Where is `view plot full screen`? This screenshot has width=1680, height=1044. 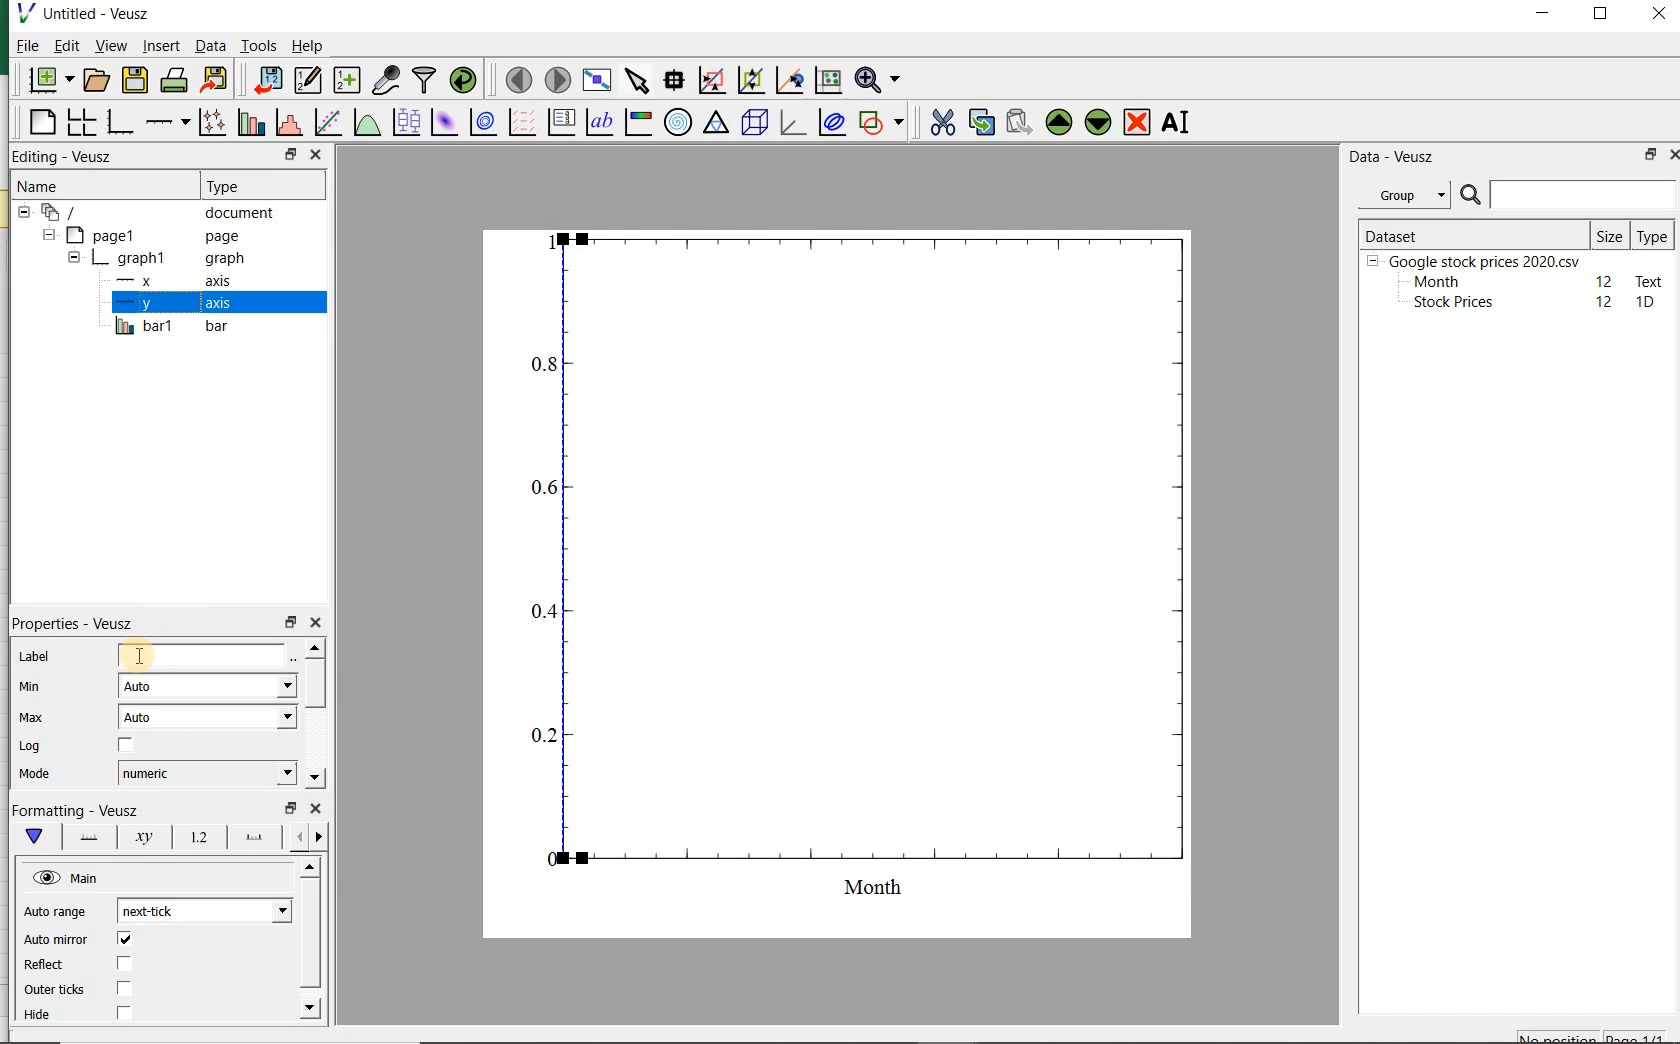
view plot full screen is located at coordinates (596, 81).